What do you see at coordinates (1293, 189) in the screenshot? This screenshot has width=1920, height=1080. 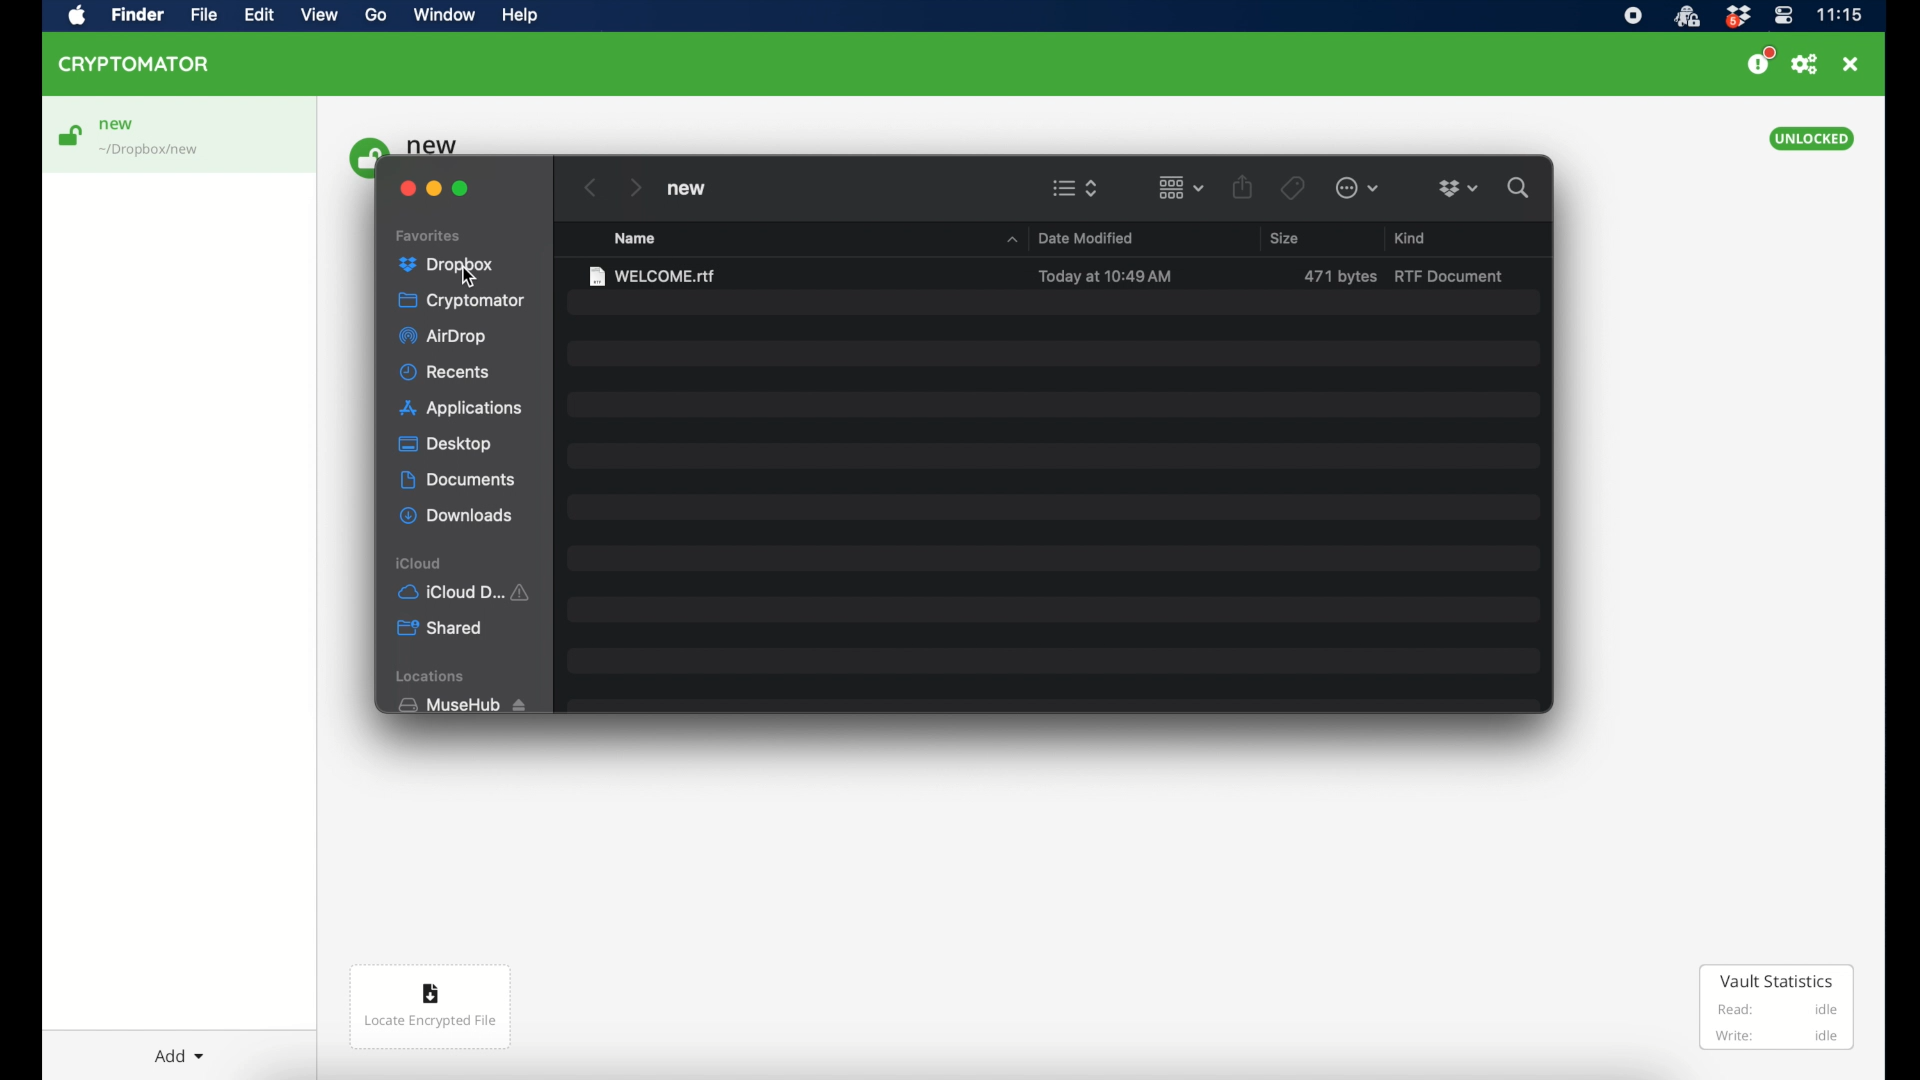 I see `tags` at bounding box center [1293, 189].